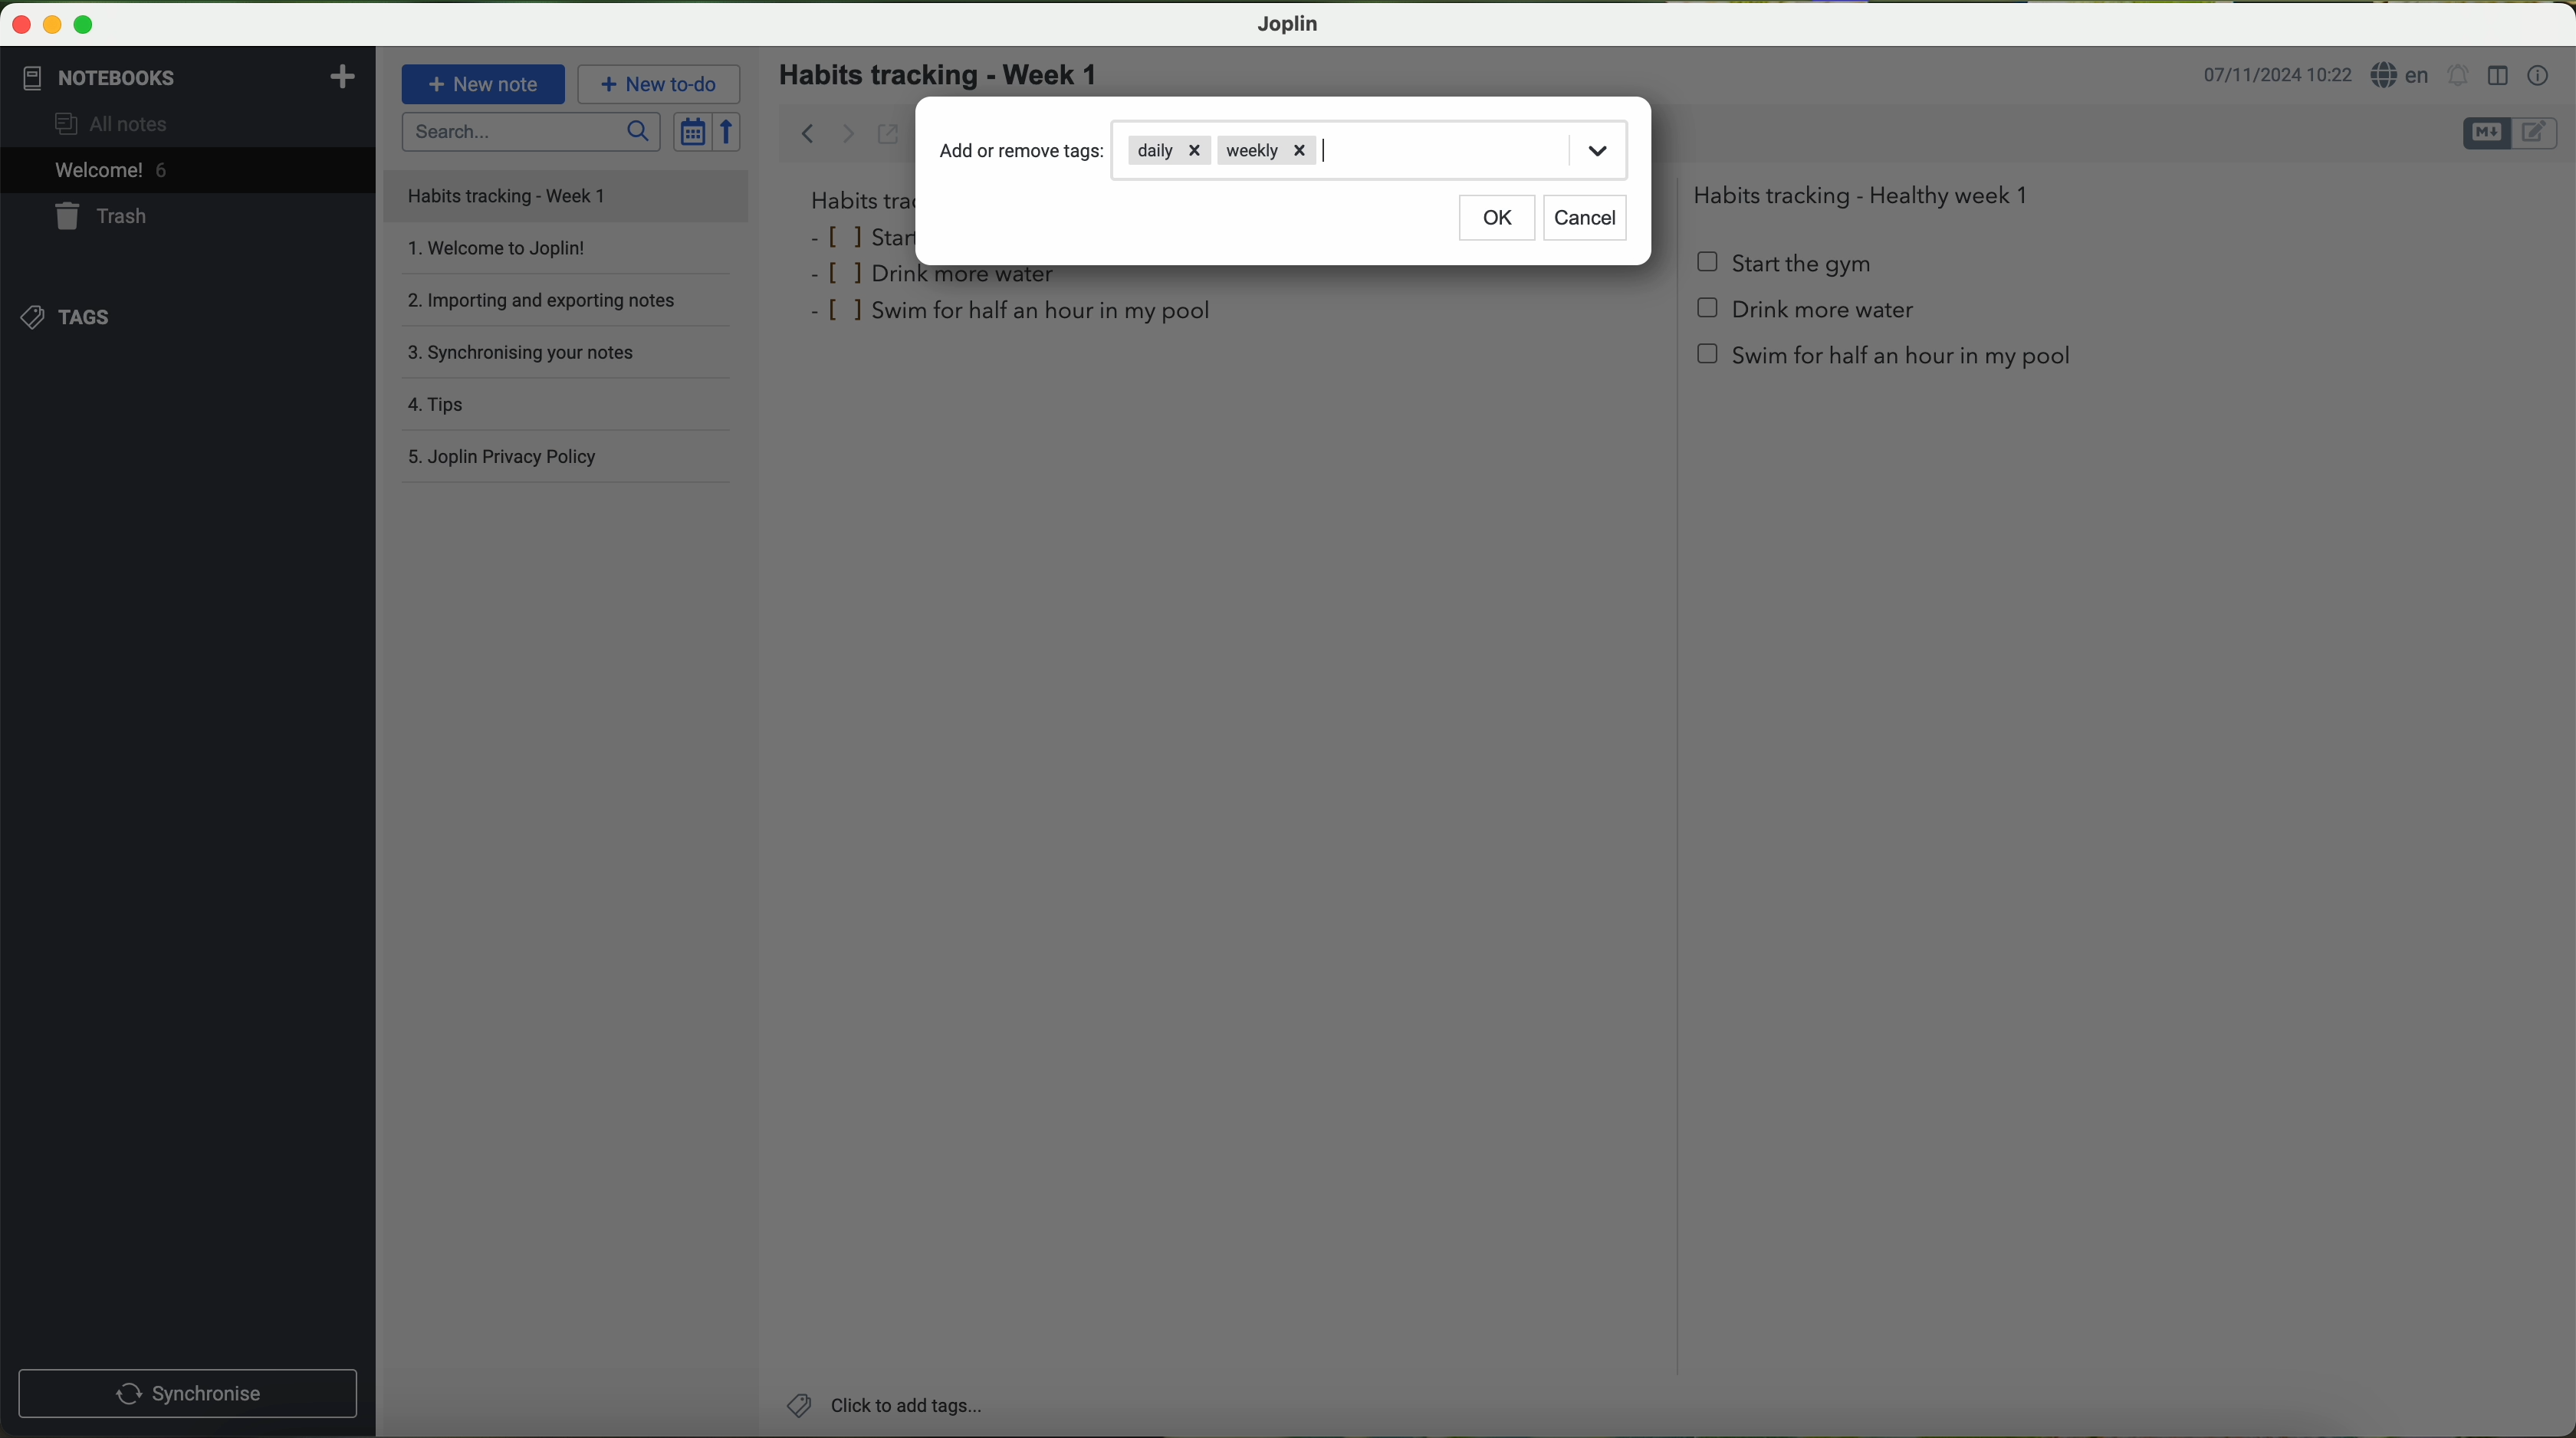  What do you see at coordinates (1024, 151) in the screenshot?
I see `add or remove tags` at bounding box center [1024, 151].